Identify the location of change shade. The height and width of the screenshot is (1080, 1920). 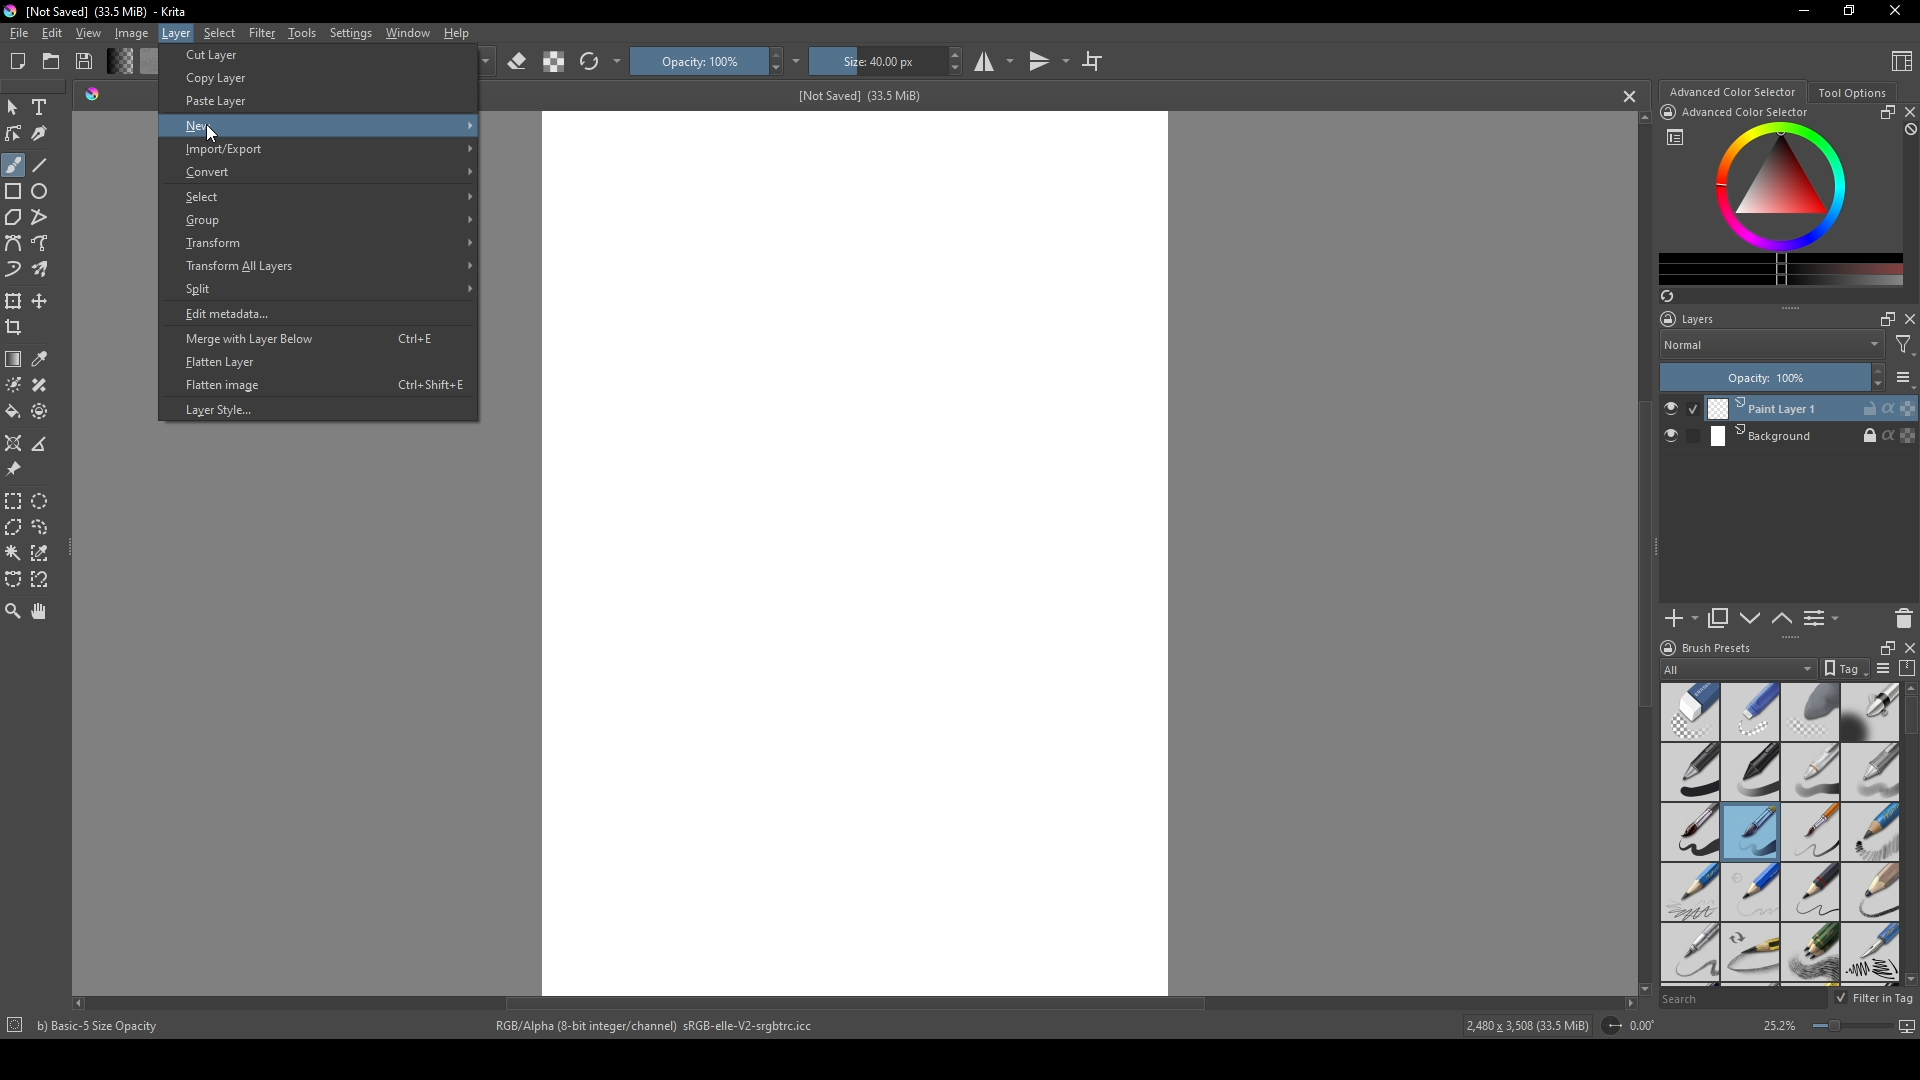
(119, 61).